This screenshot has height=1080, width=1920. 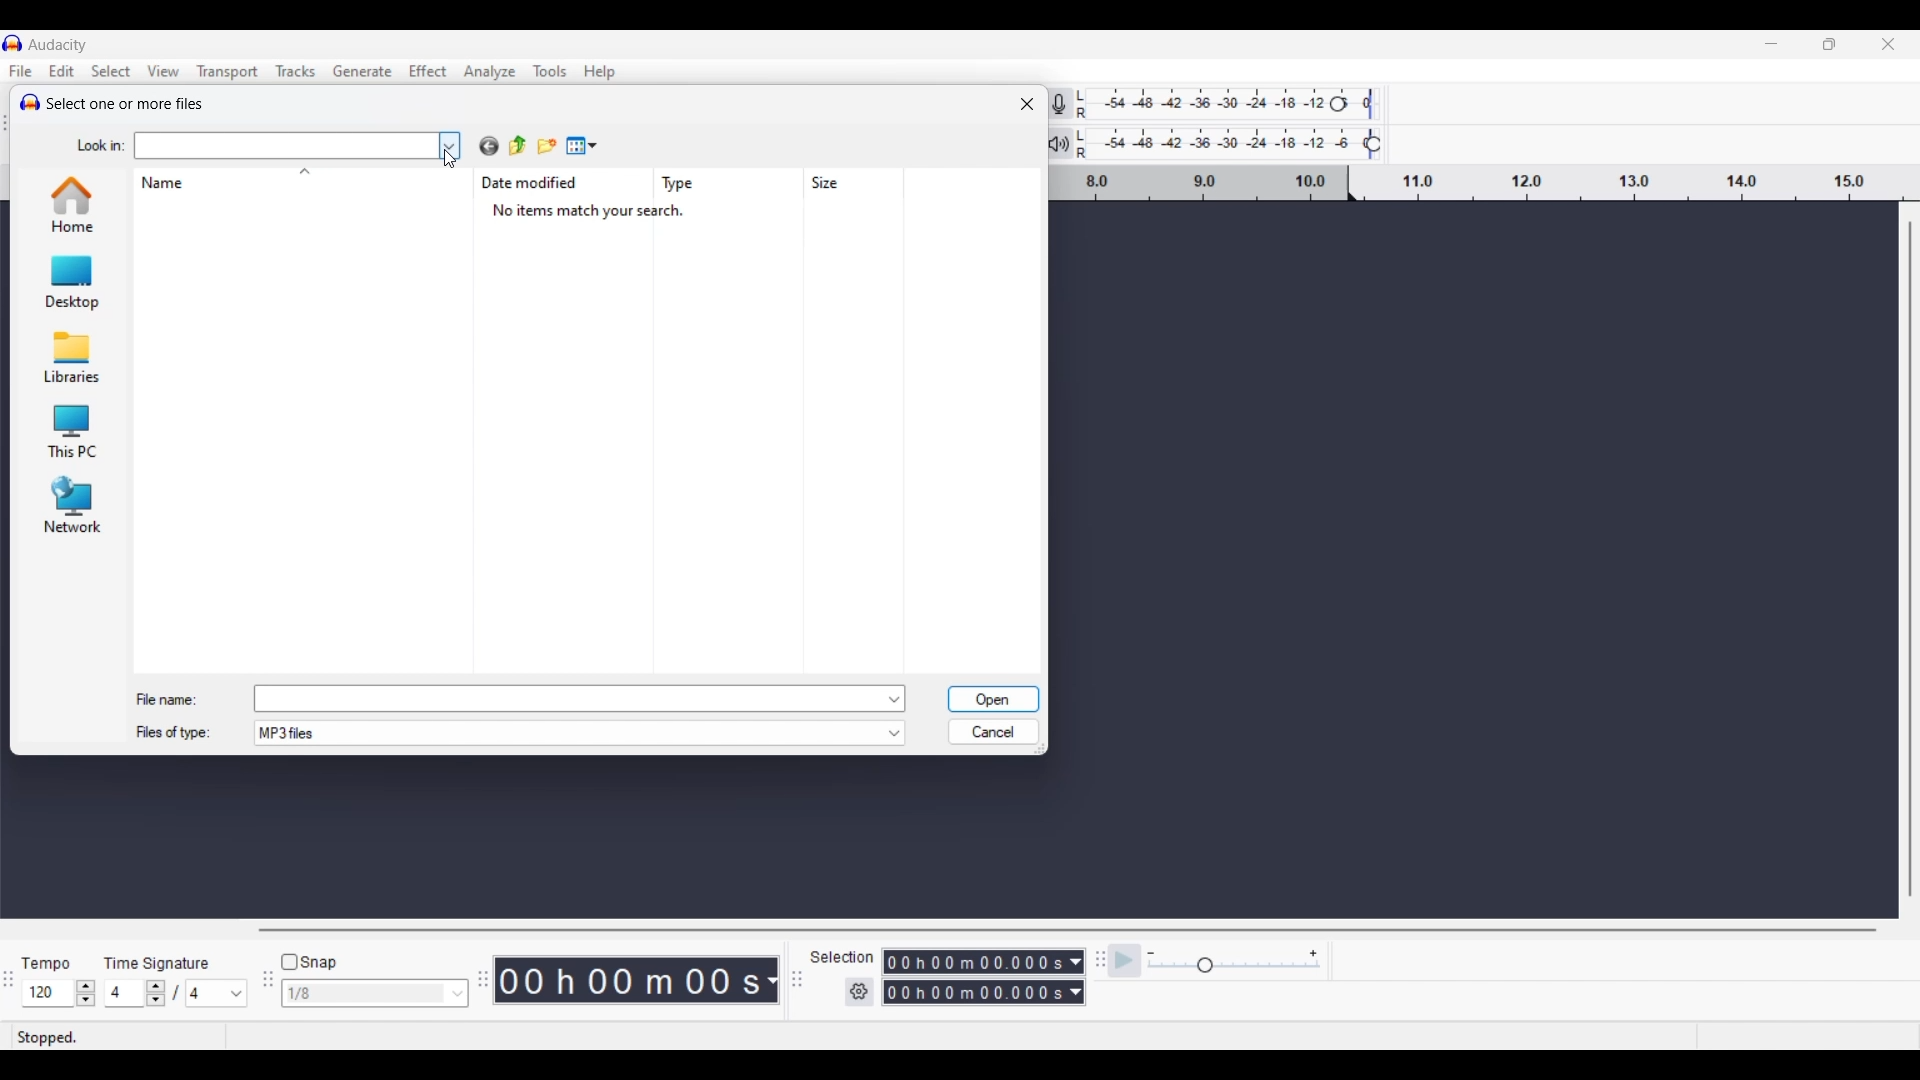 I want to click on Type in folder, so click(x=285, y=146).